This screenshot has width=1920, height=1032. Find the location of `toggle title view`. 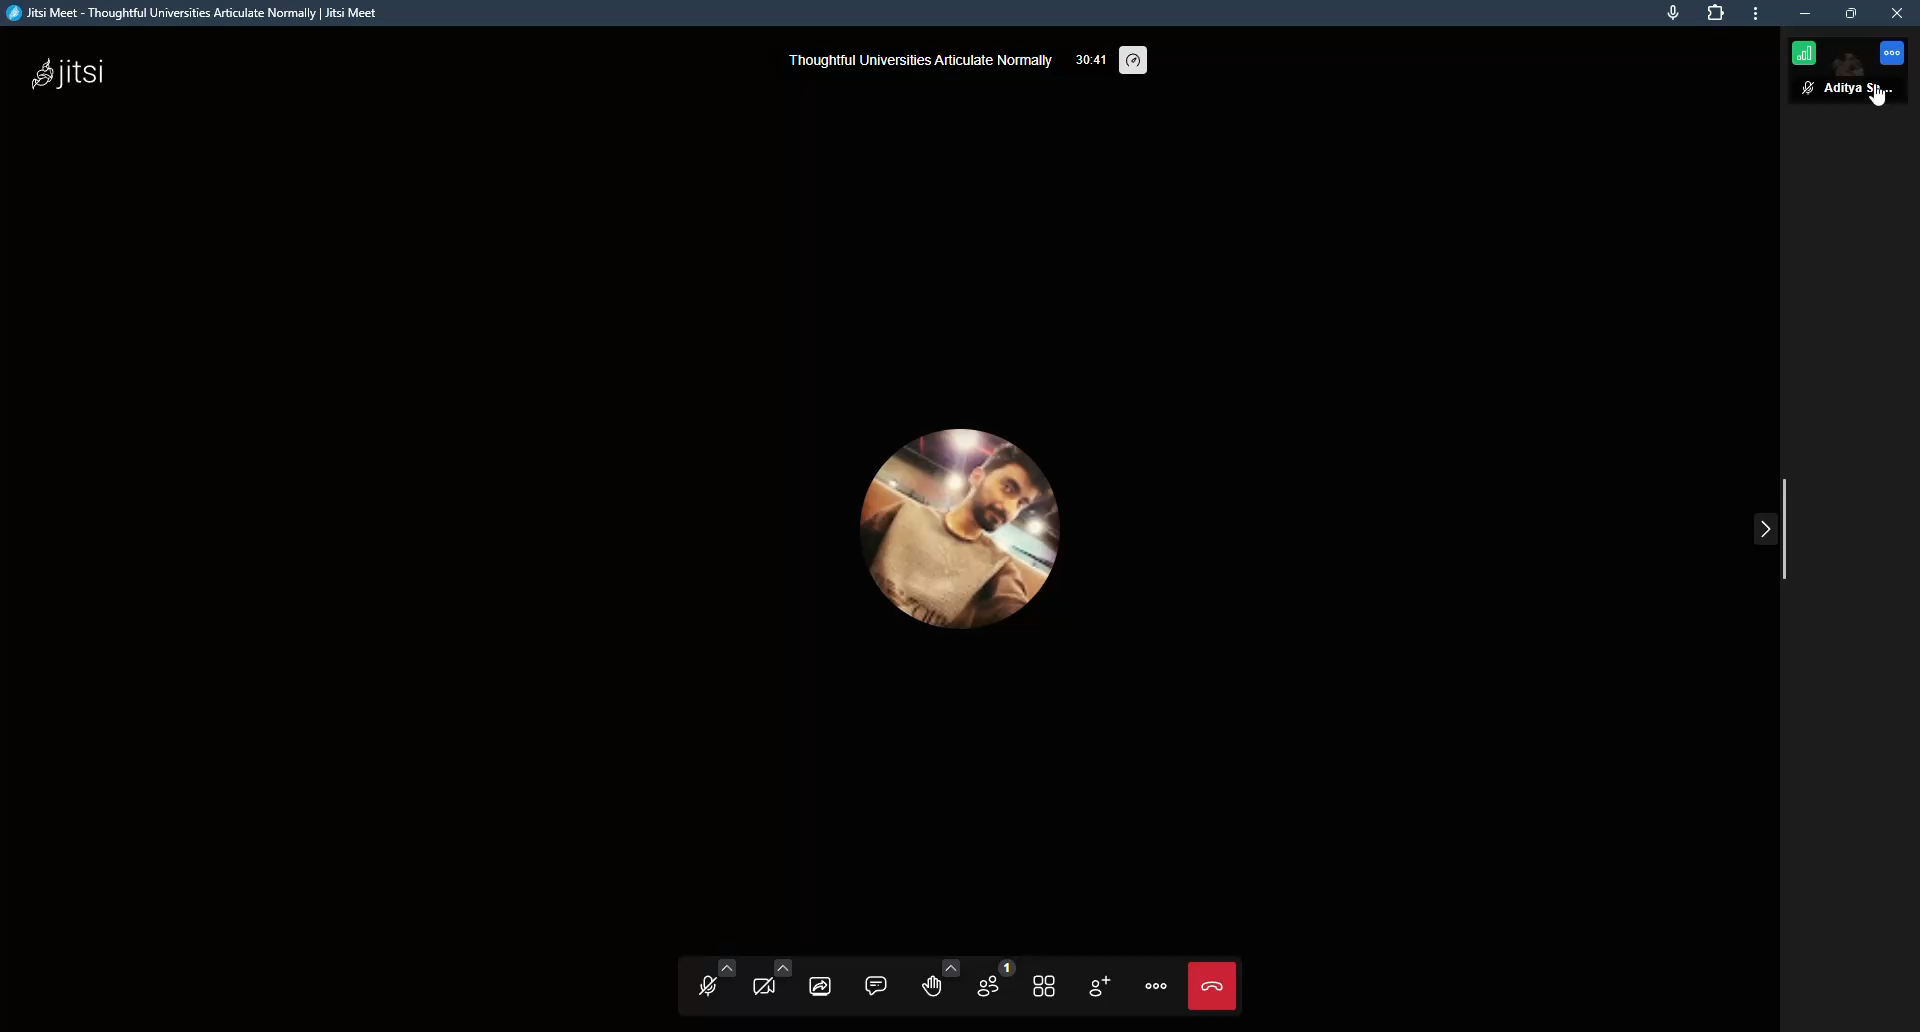

toggle title view is located at coordinates (1045, 985).